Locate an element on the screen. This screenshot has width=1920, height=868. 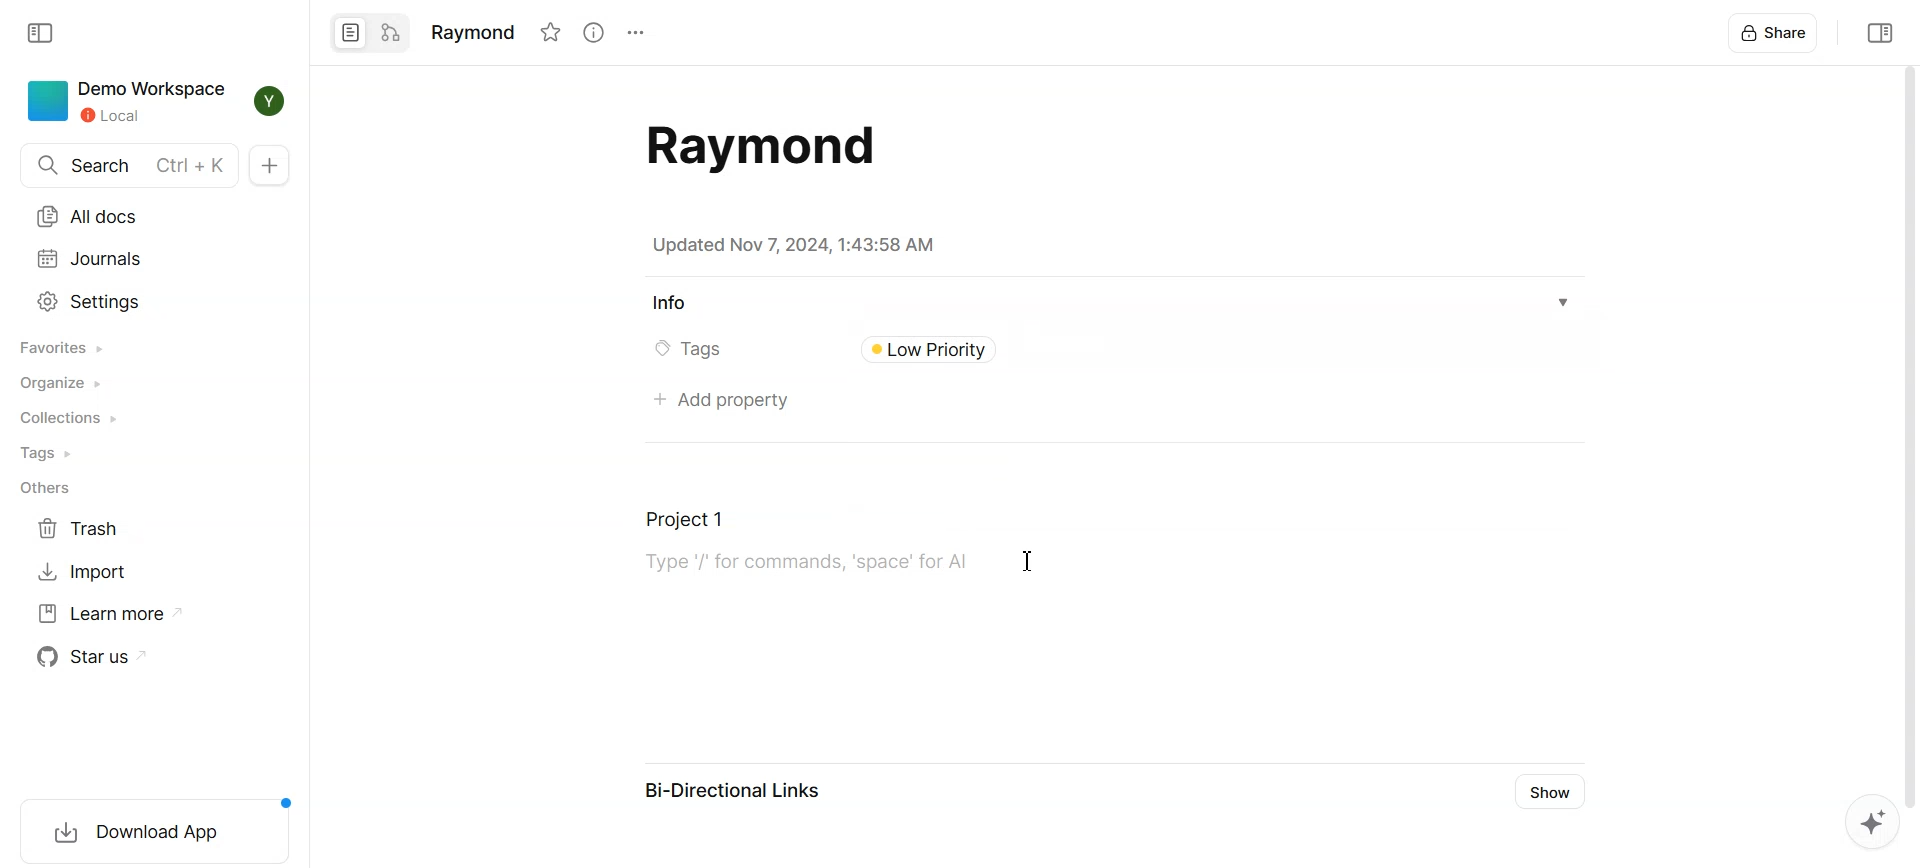
Star us is located at coordinates (97, 656).